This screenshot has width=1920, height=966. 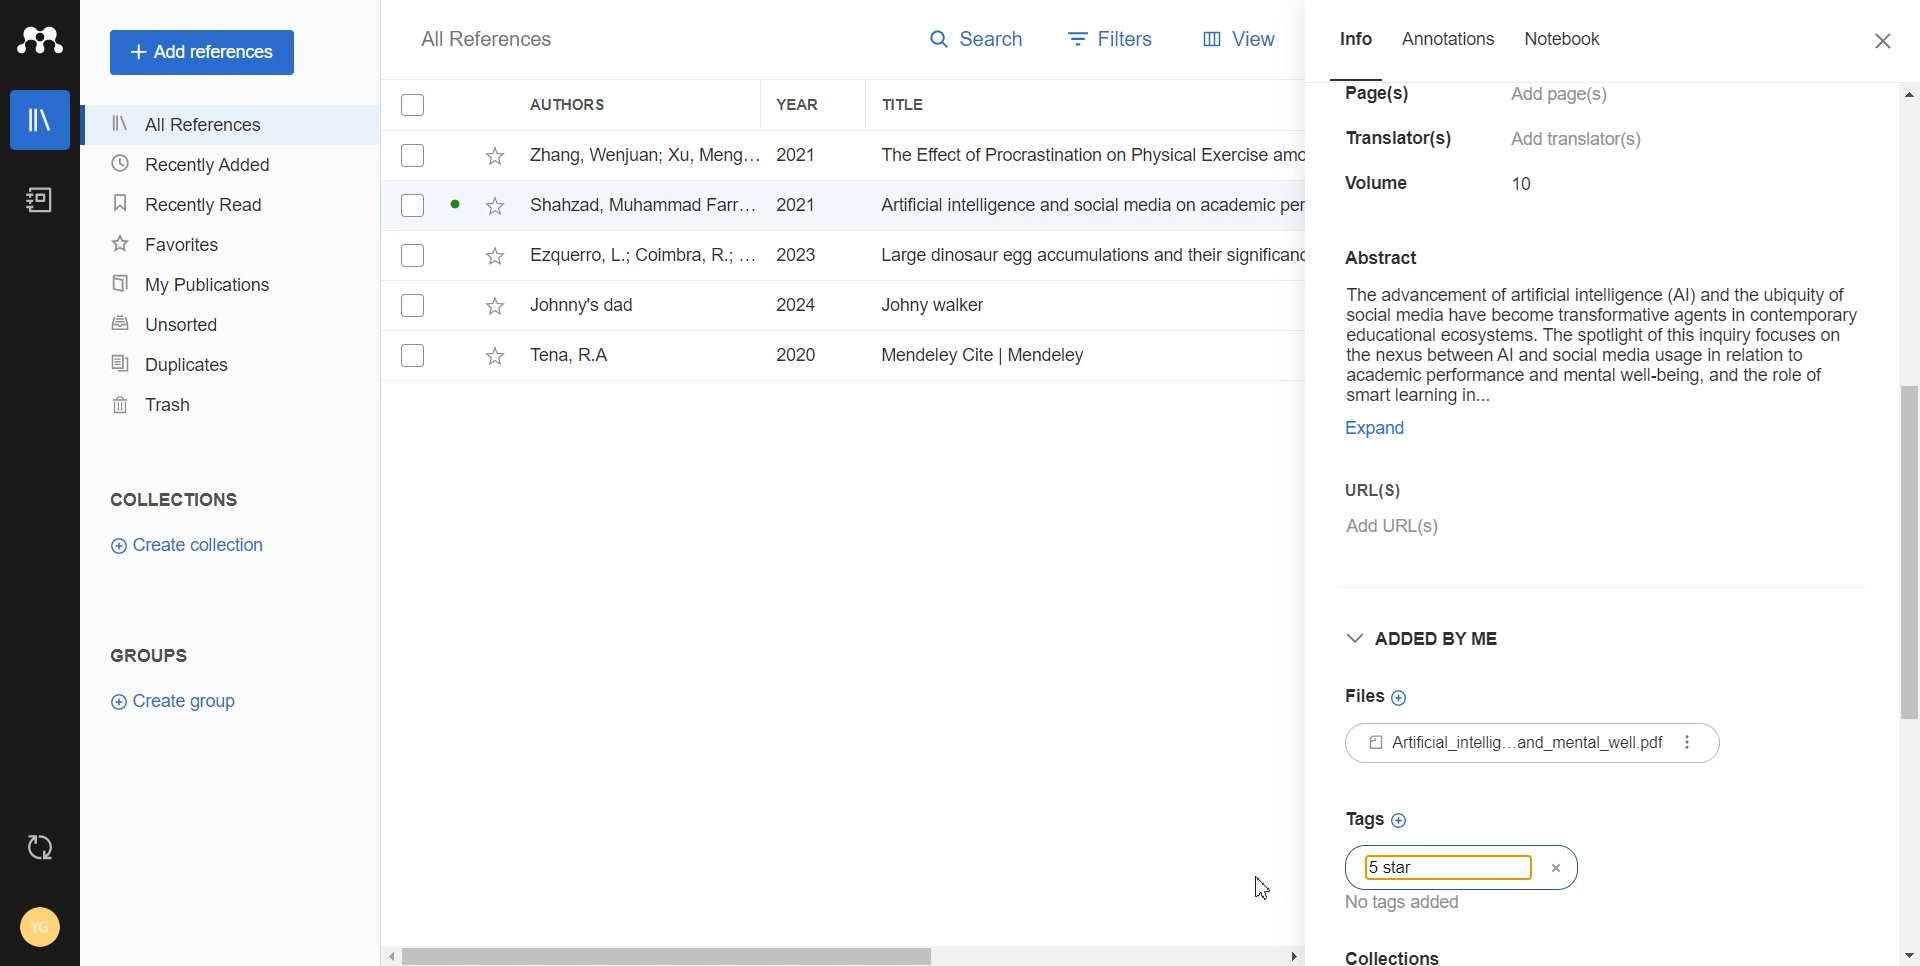 What do you see at coordinates (226, 322) in the screenshot?
I see `Unsorted` at bounding box center [226, 322].